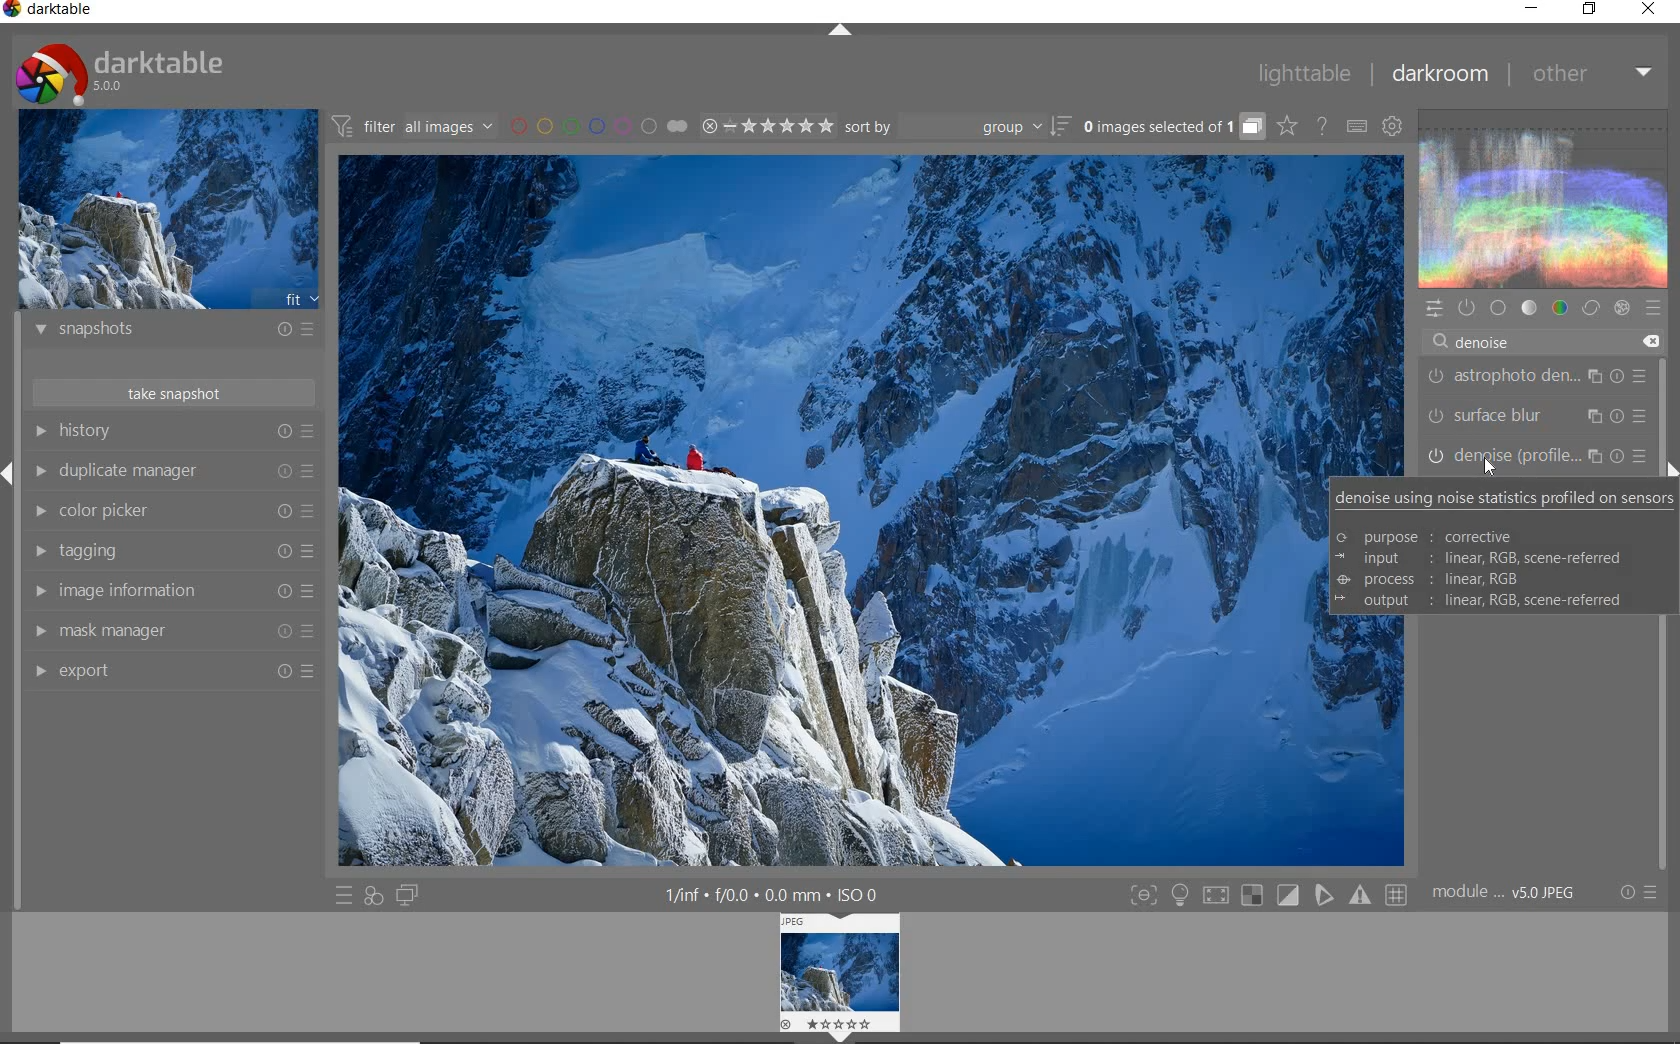 The image size is (1680, 1044). Describe the element at coordinates (1356, 126) in the screenshot. I see `set keyboard shortcuts` at that location.